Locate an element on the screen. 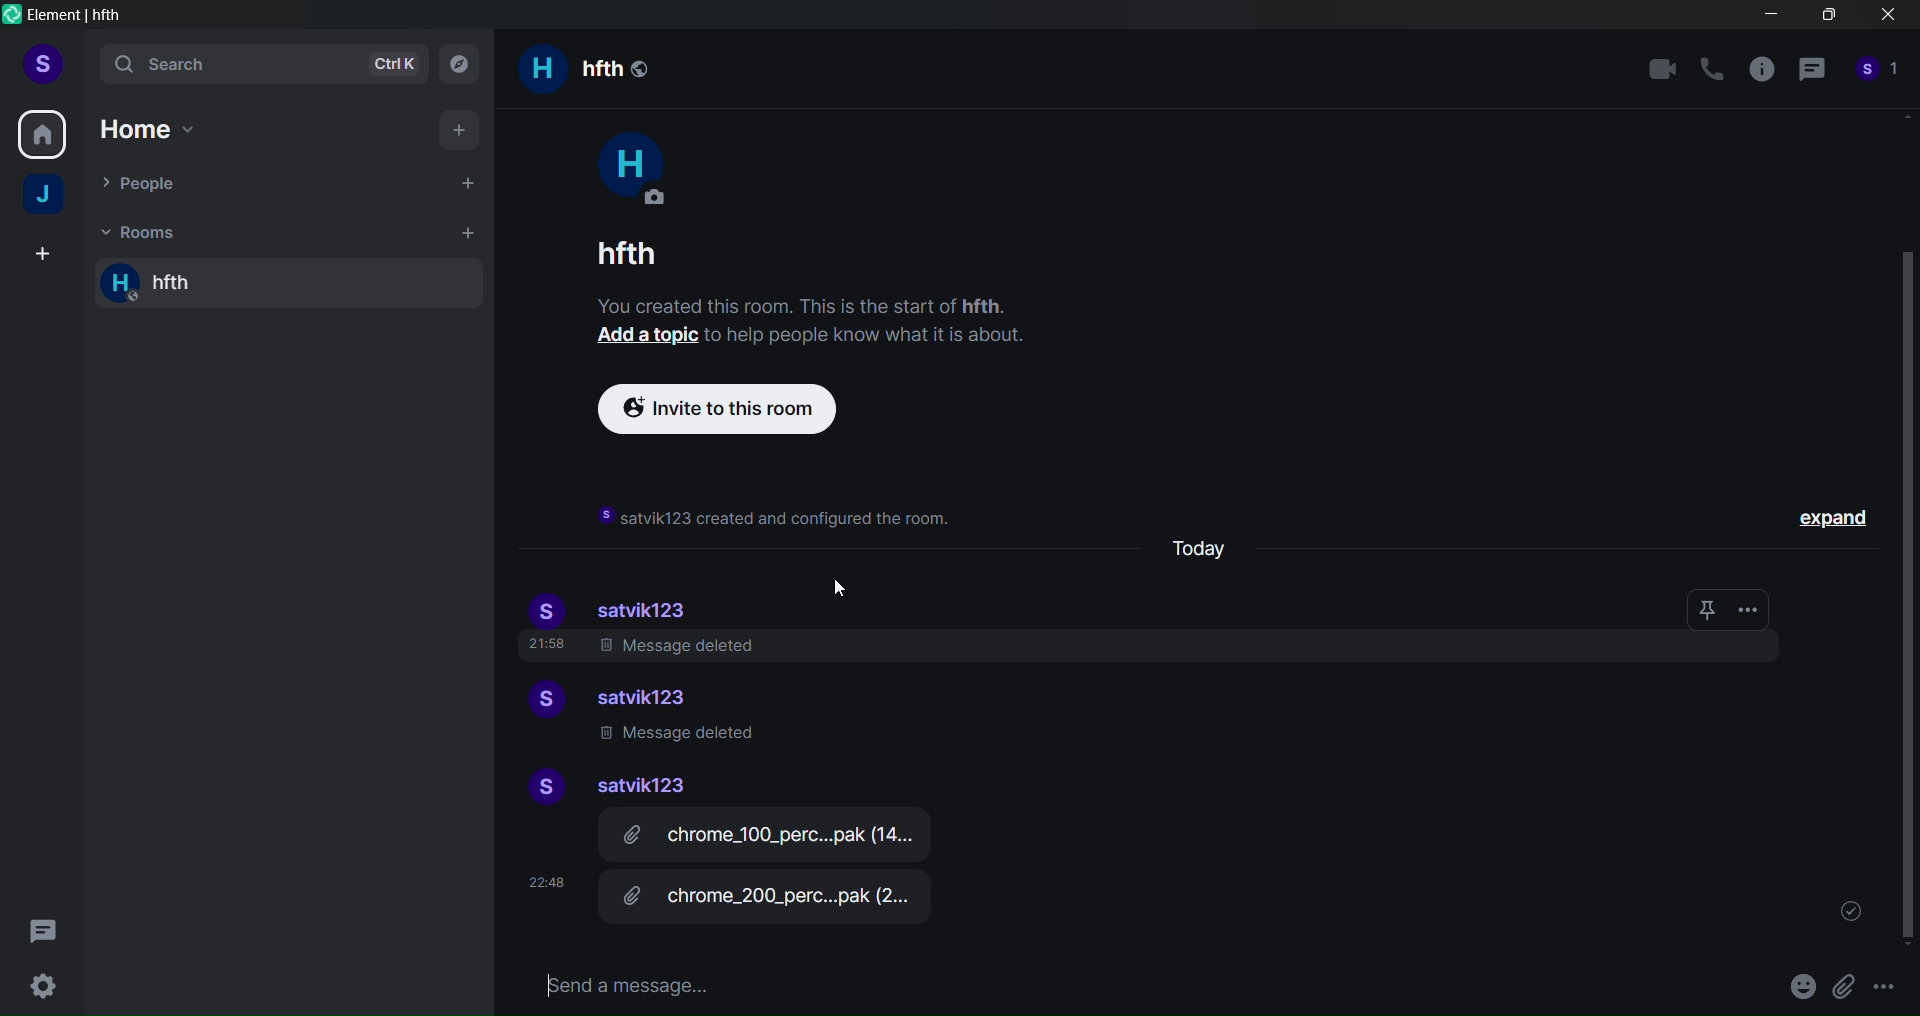 The image size is (1920, 1016). sent is located at coordinates (2288, 855).